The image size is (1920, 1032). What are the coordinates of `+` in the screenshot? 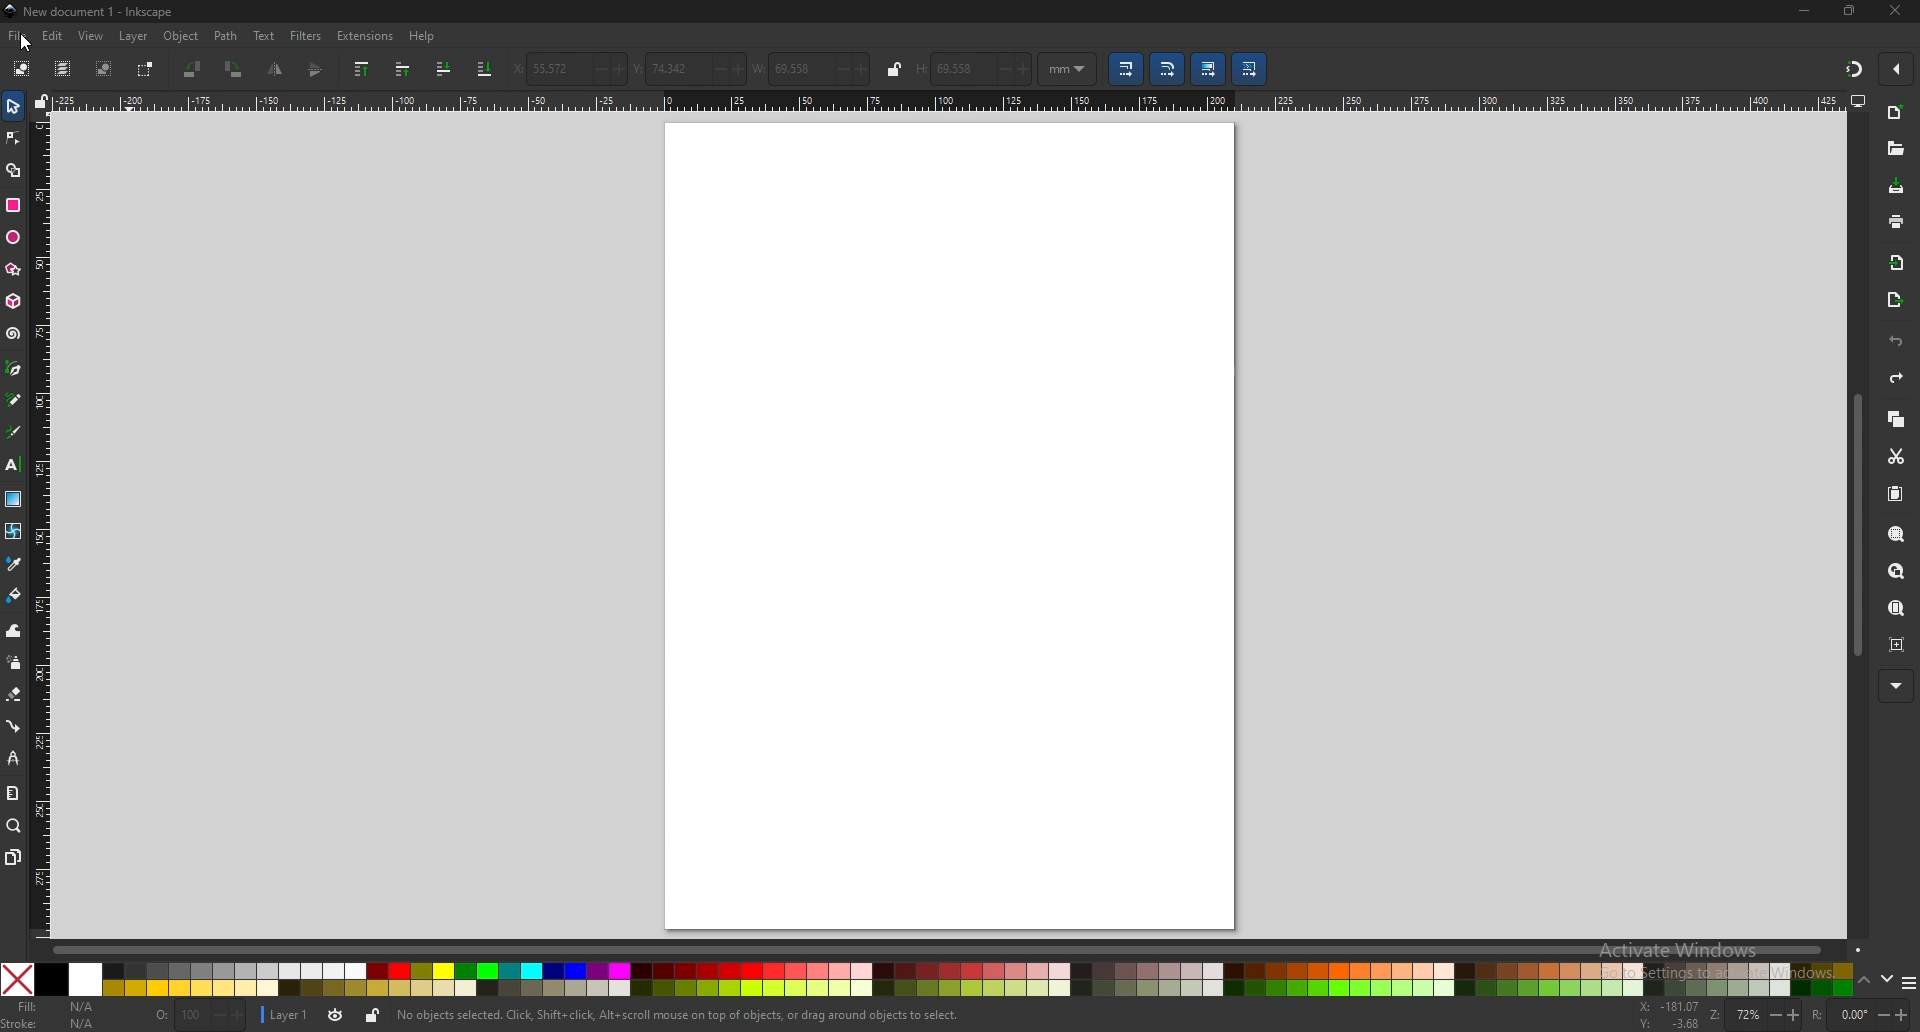 It's located at (1792, 1015).